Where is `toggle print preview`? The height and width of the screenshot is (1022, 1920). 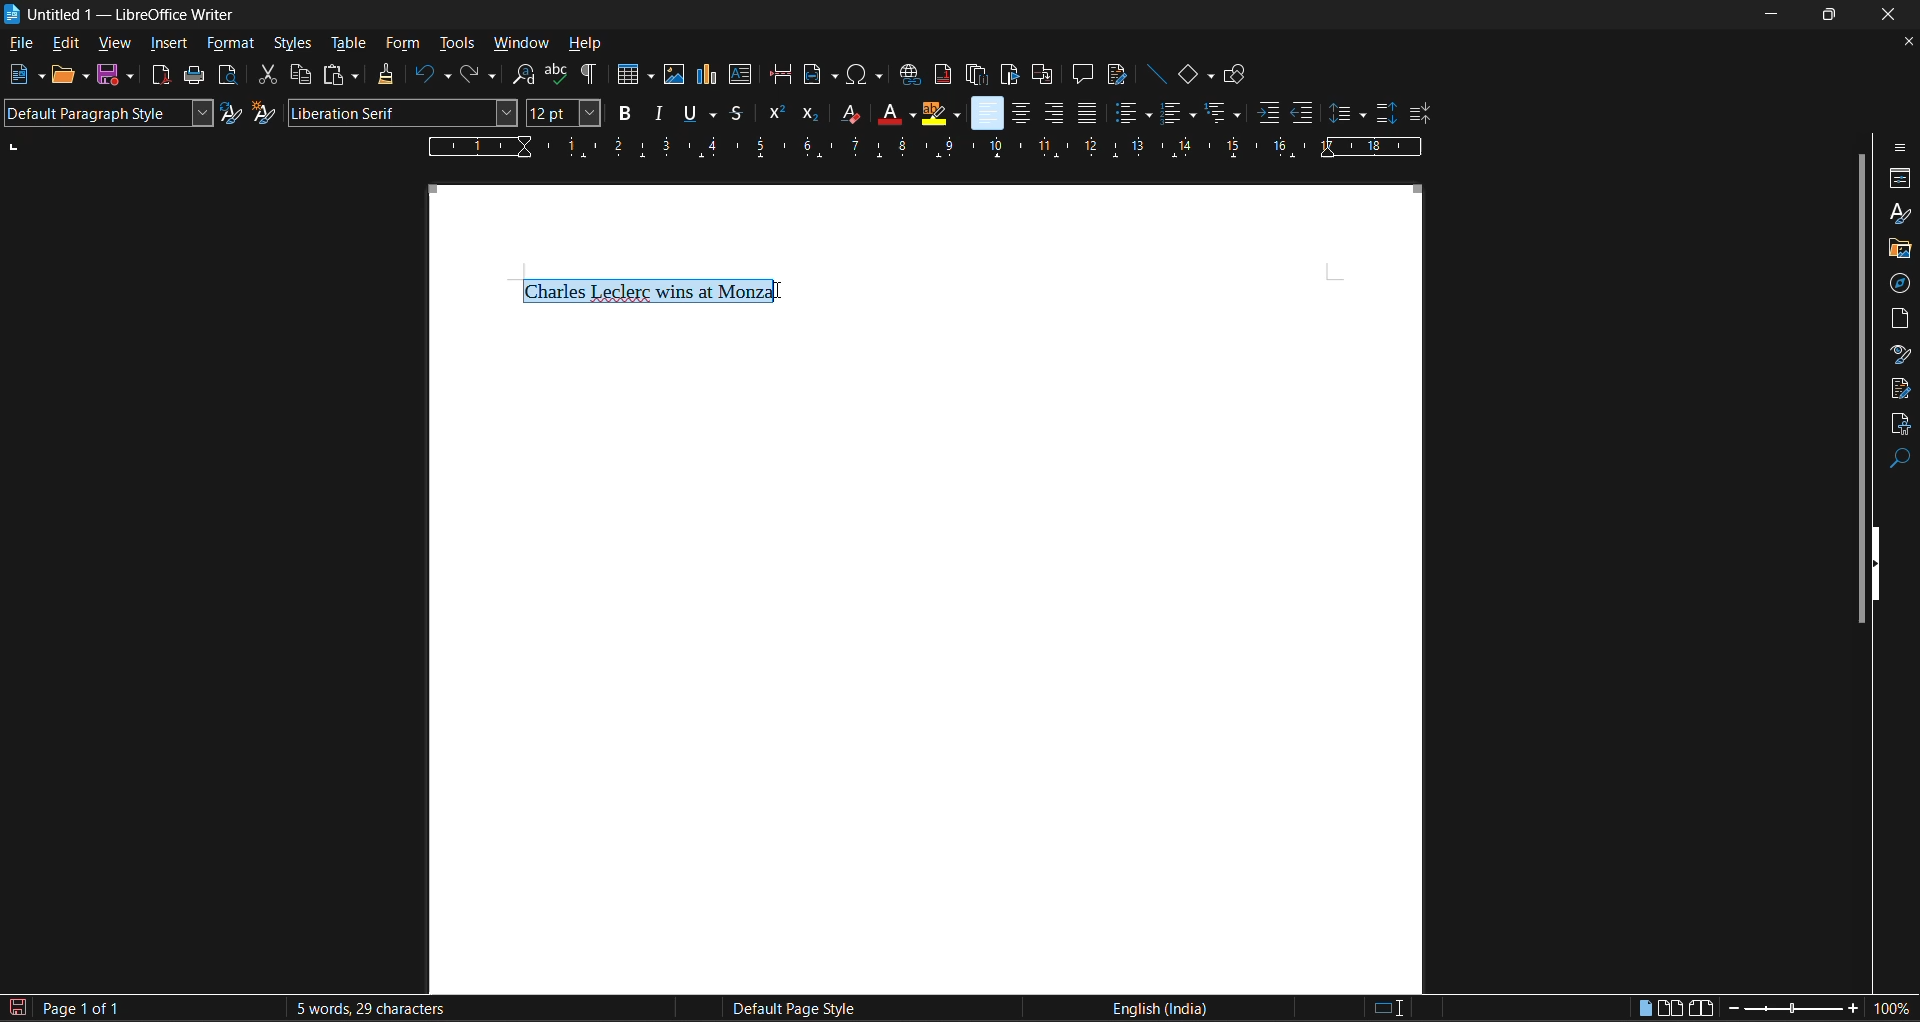
toggle print preview is located at coordinates (226, 74).